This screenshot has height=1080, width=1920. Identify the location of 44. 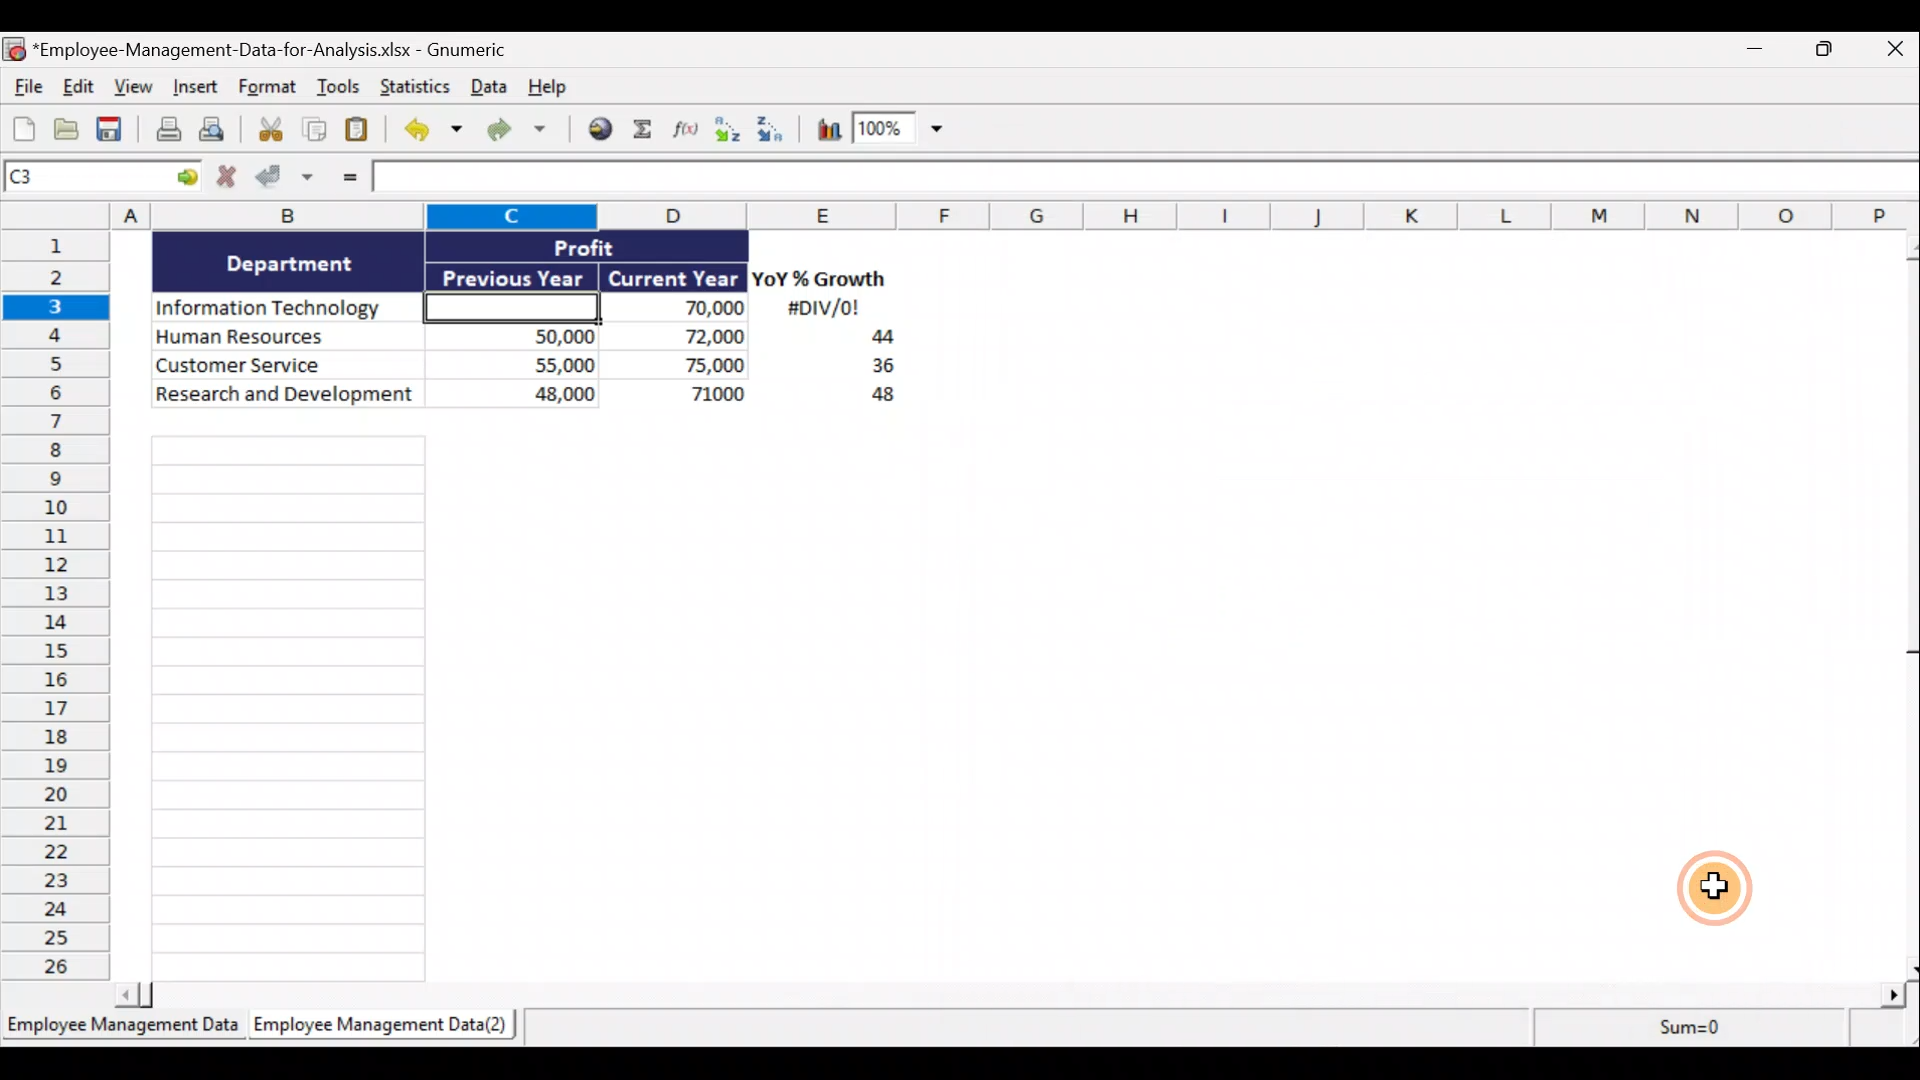
(871, 339).